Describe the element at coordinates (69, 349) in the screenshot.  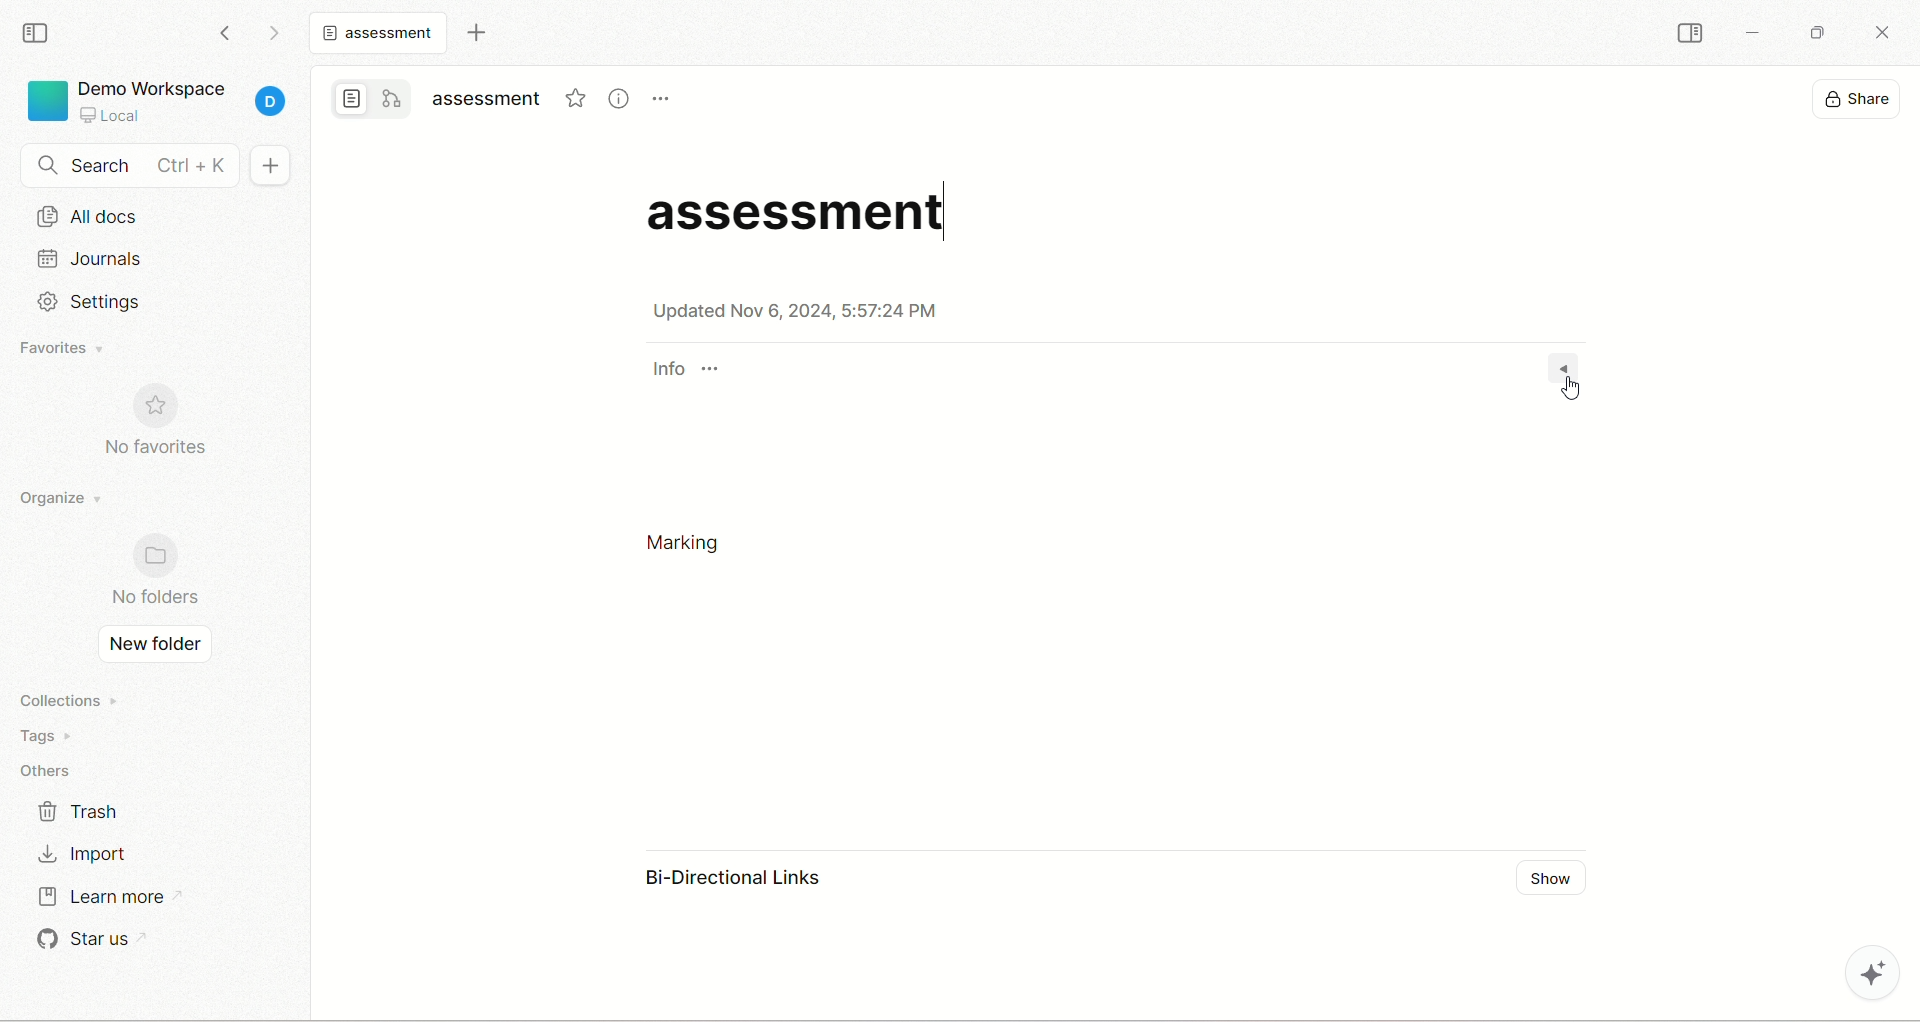
I see `favorites` at that location.